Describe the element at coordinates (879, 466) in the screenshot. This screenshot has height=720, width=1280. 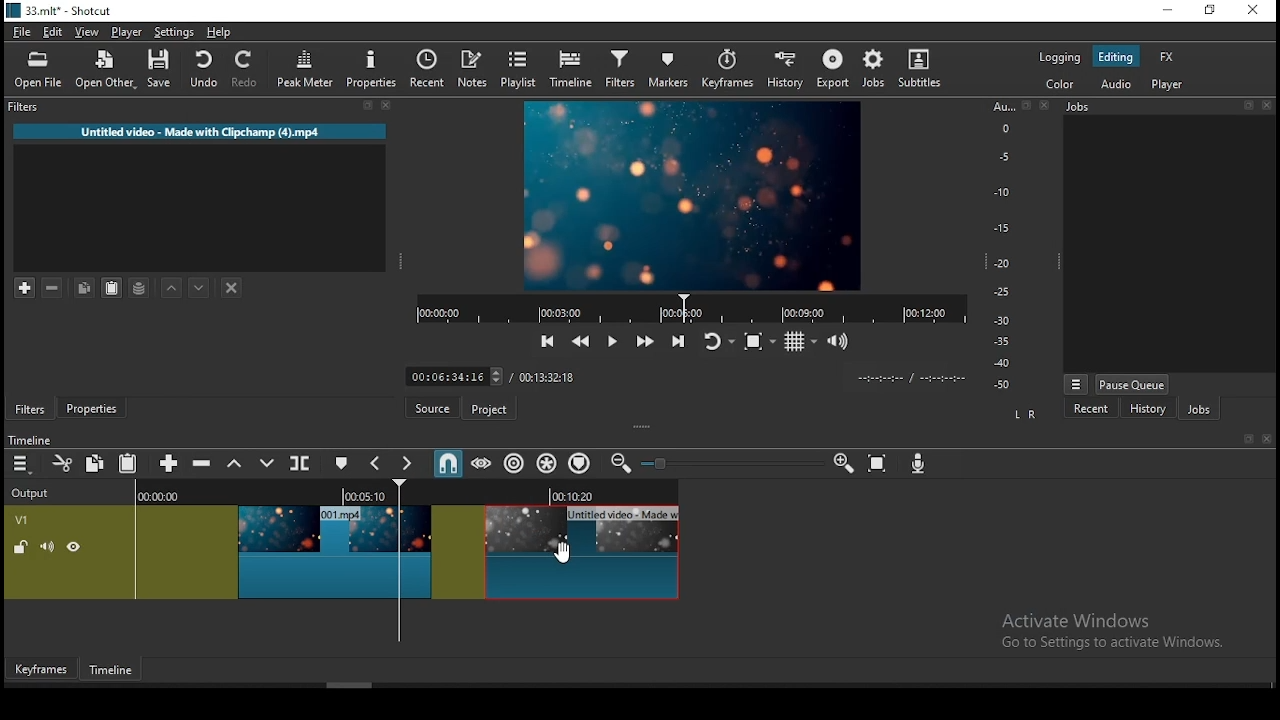
I see `zoom timeline to fit` at that location.